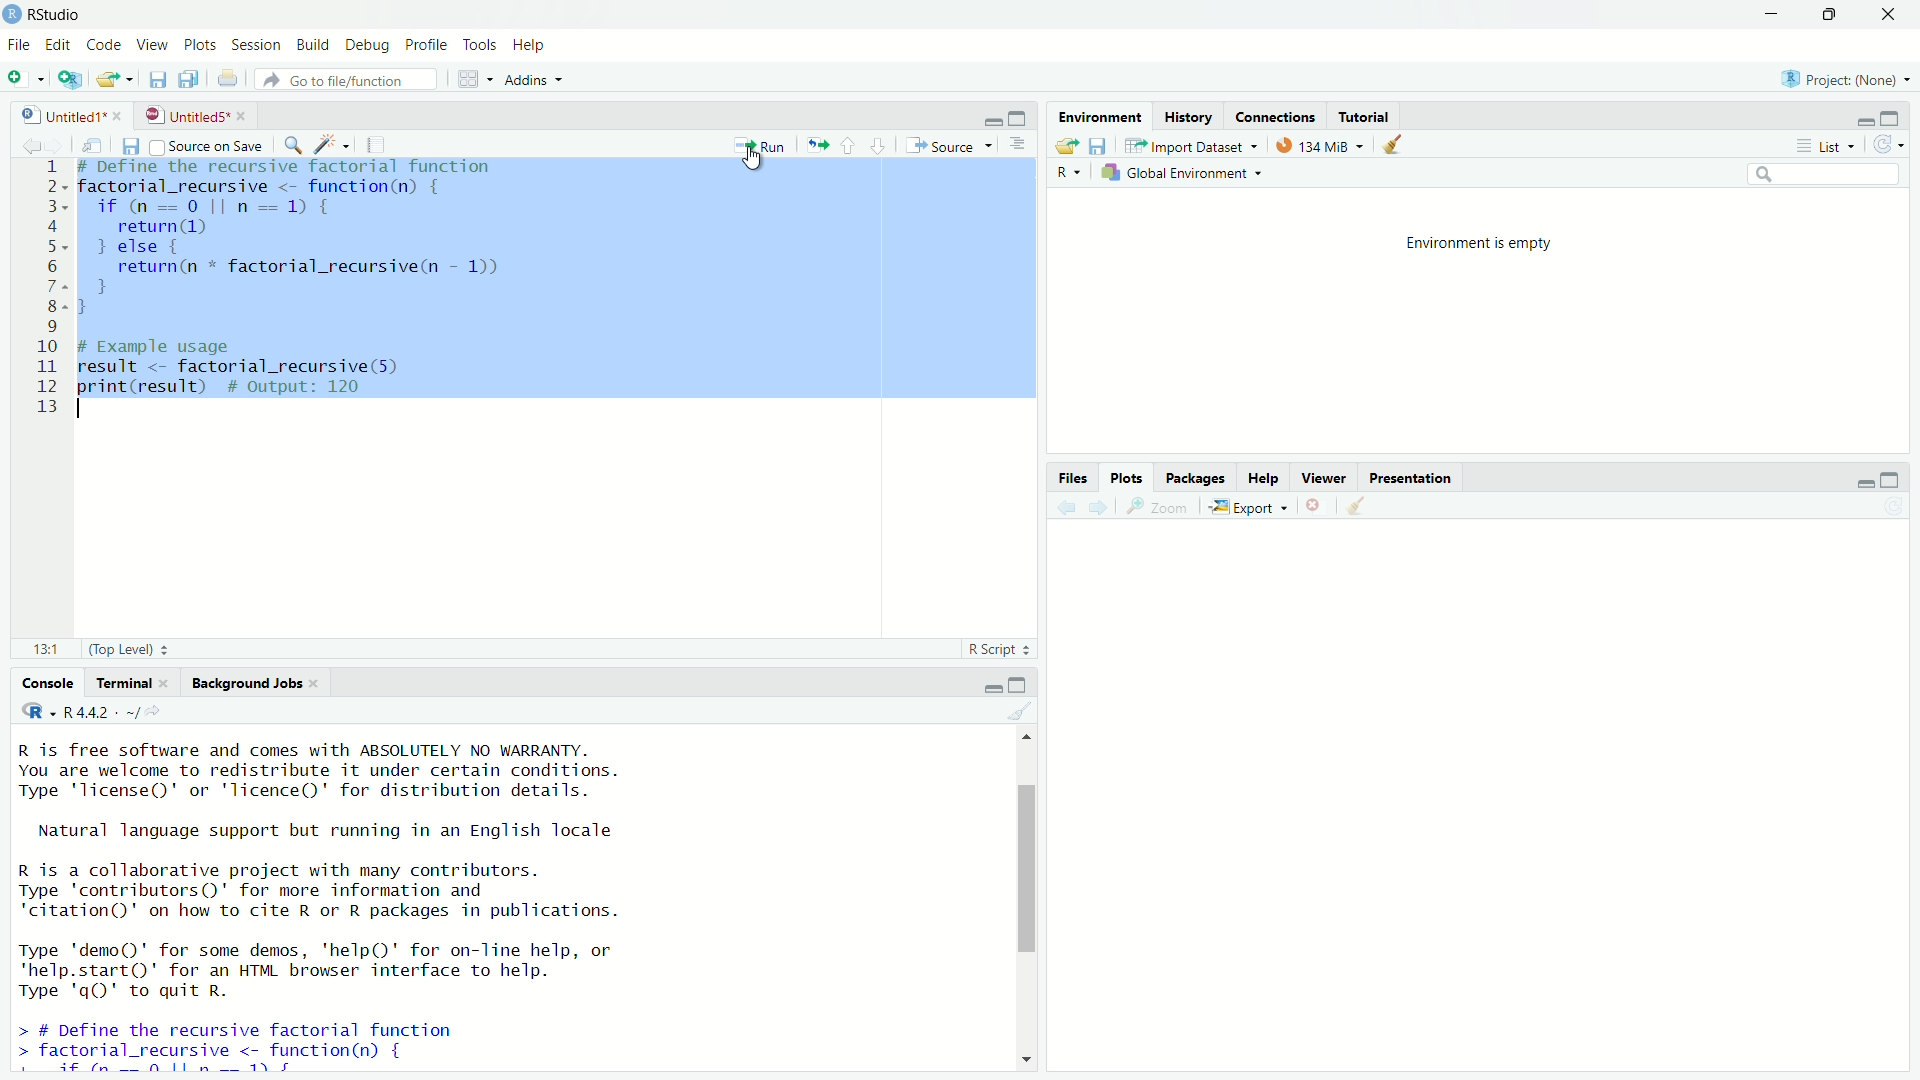 Image resolution: width=1920 pixels, height=1080 pixels. I want to click on View the current working directory, so click(156, 709).